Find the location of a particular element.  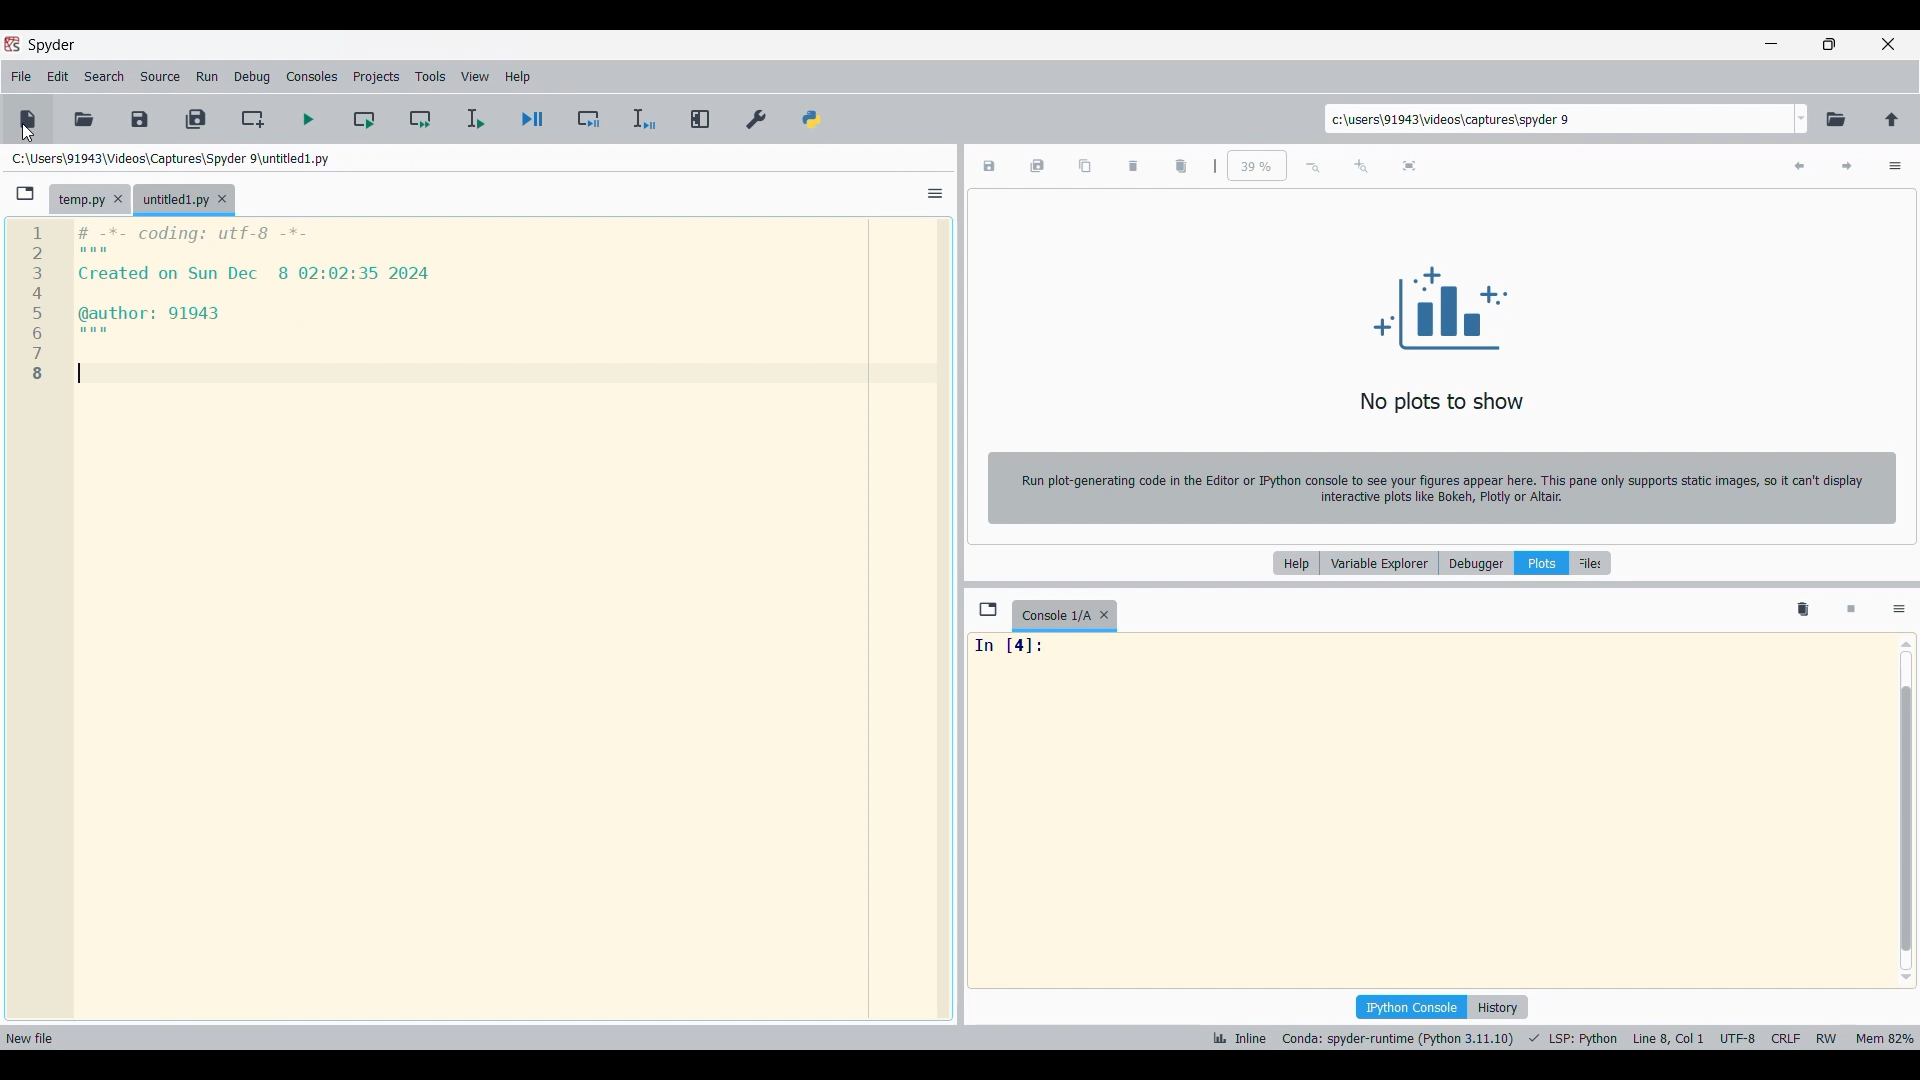

crlf is located at coordinates (1787, 1038).